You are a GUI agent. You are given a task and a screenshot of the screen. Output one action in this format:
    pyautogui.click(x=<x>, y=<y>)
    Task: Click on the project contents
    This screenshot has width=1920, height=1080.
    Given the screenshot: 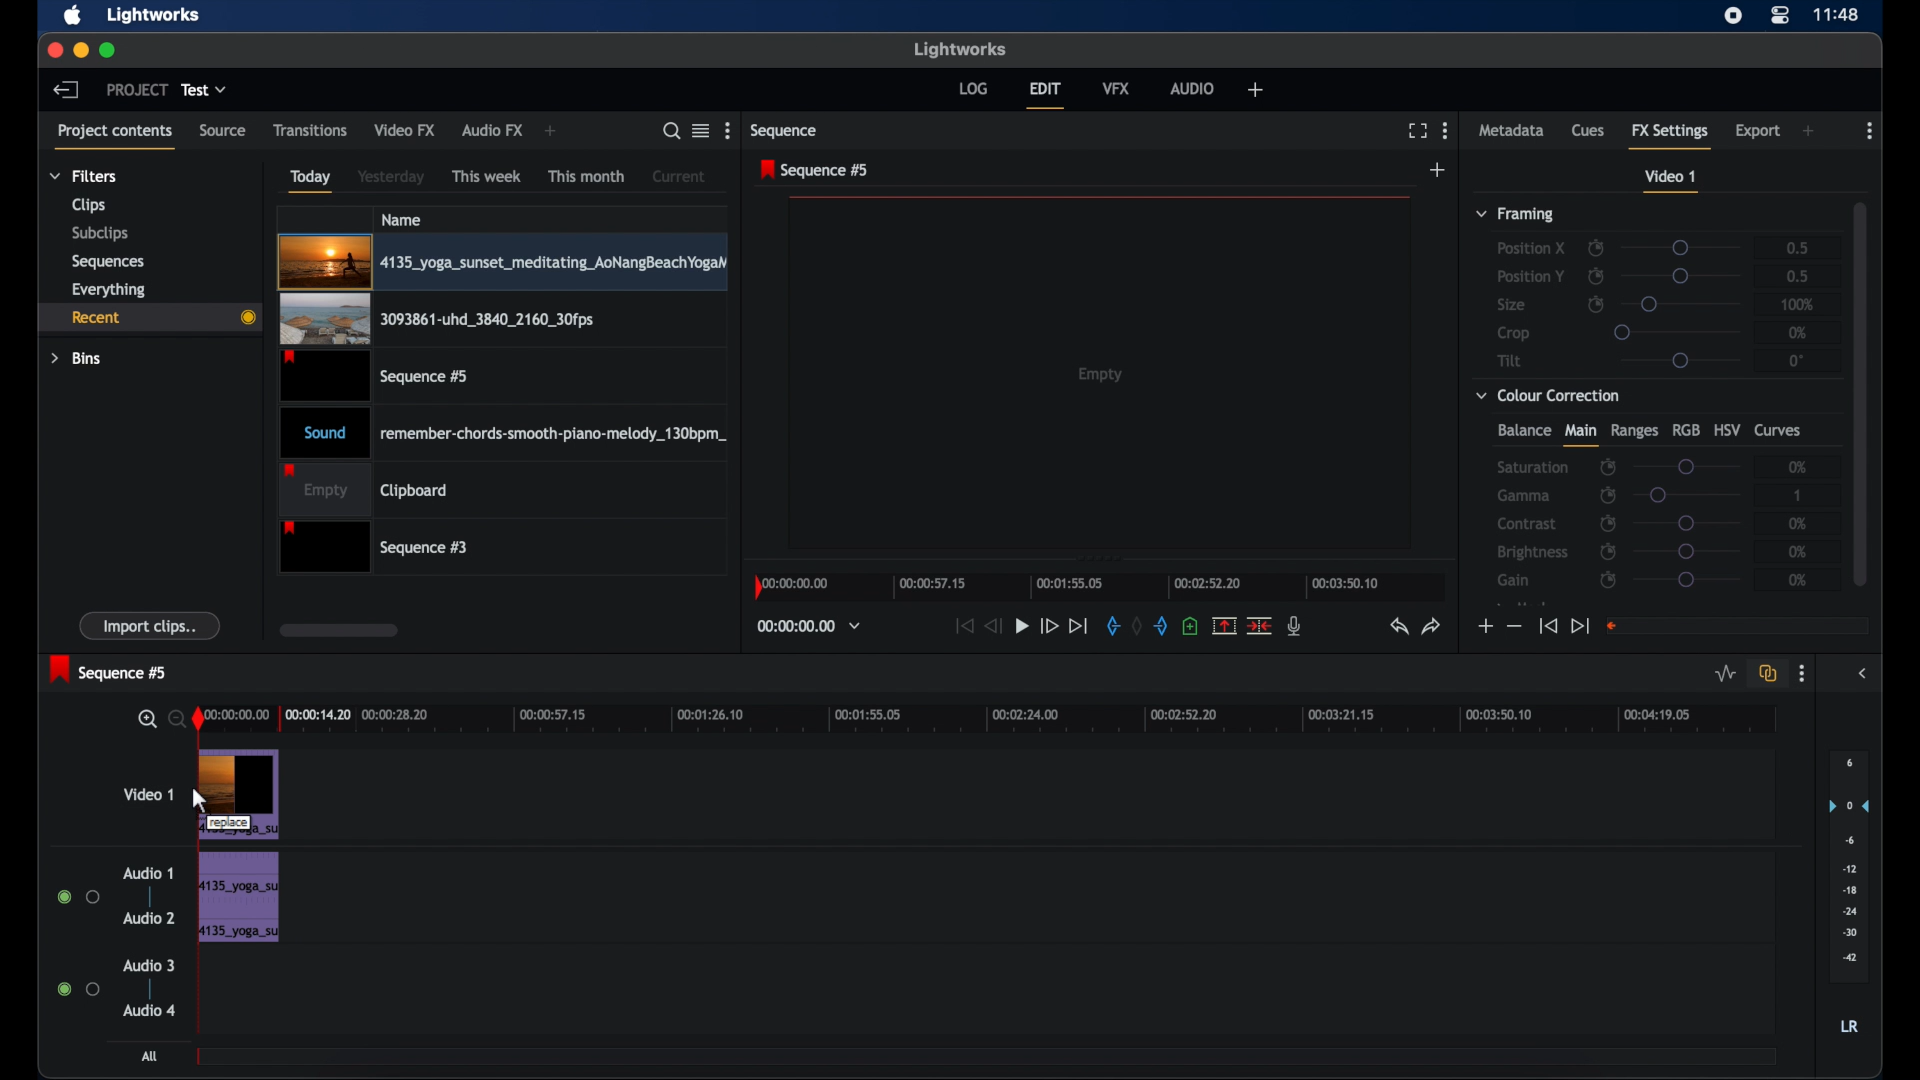 What is the action you would take?
    pyautogui.click(x=118, y=135)
    